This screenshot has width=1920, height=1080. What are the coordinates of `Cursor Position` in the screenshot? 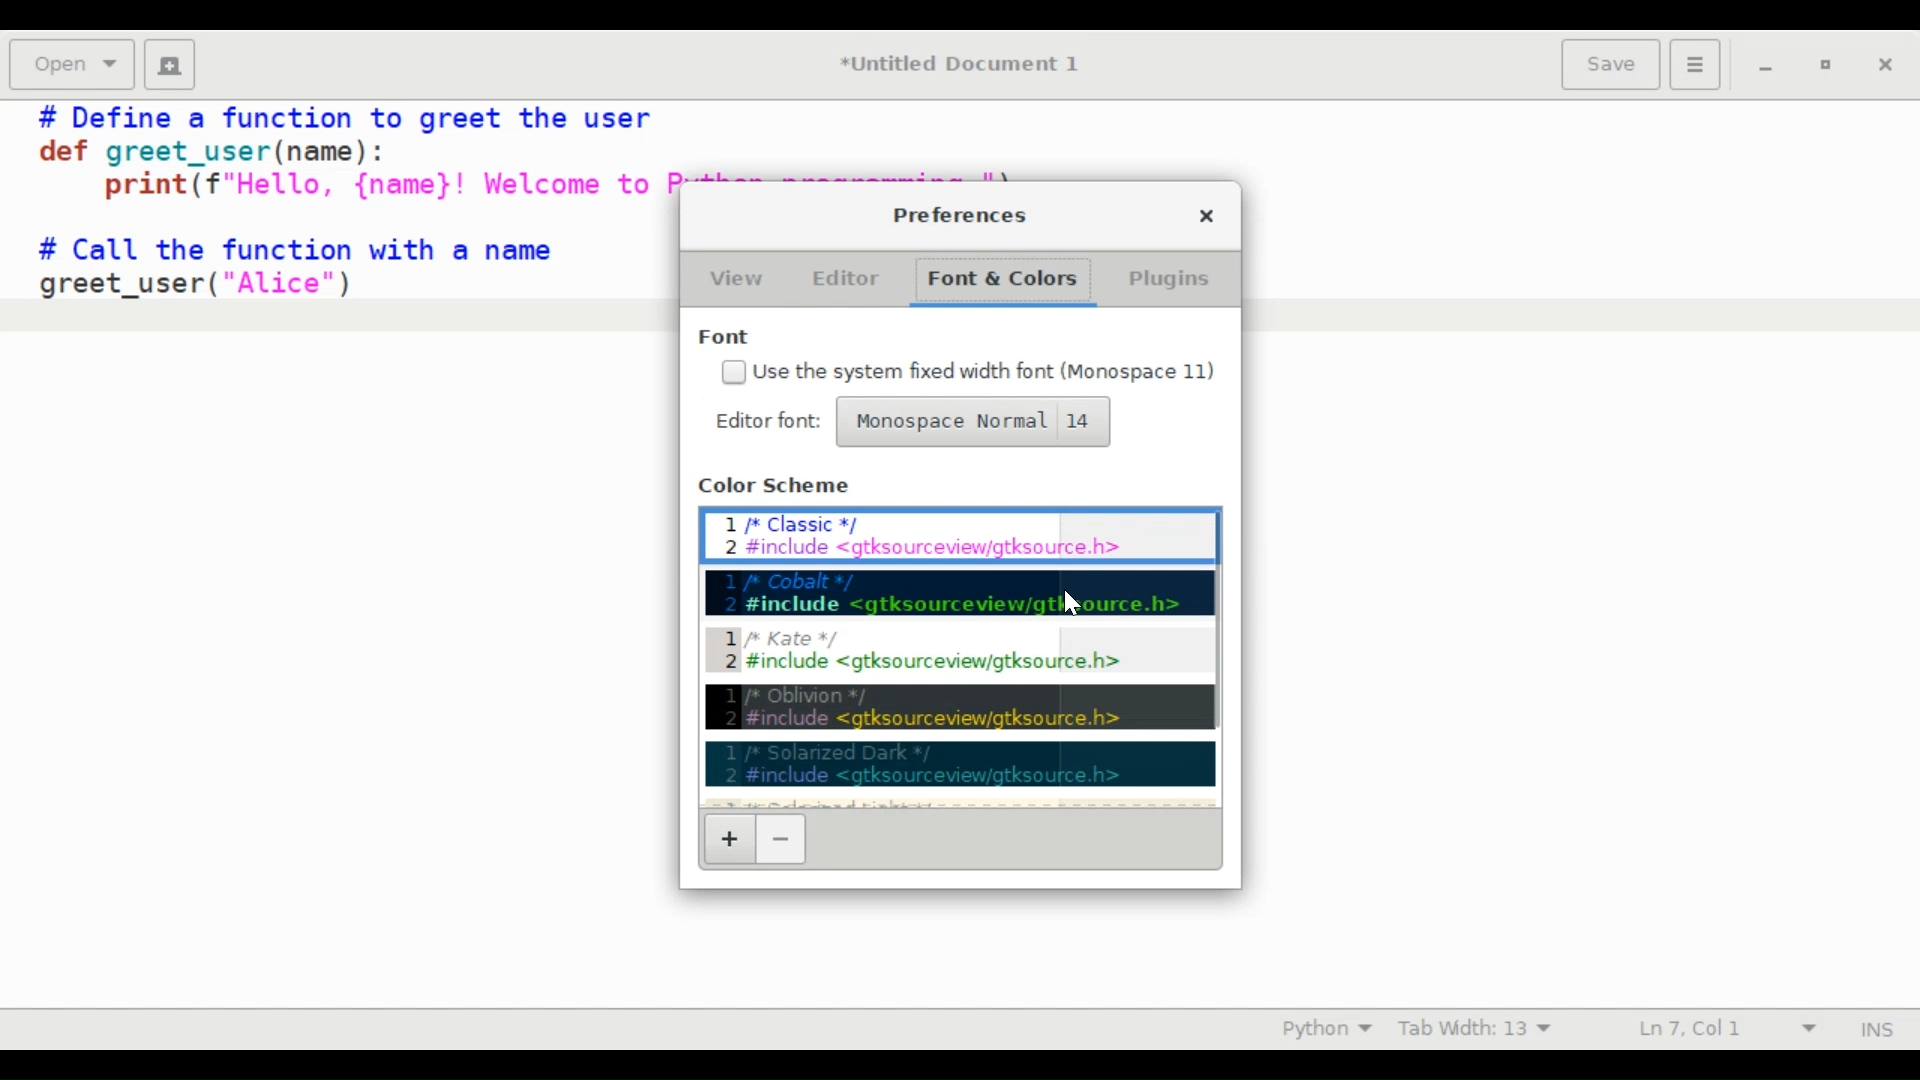 It's located at (1688, 1027).